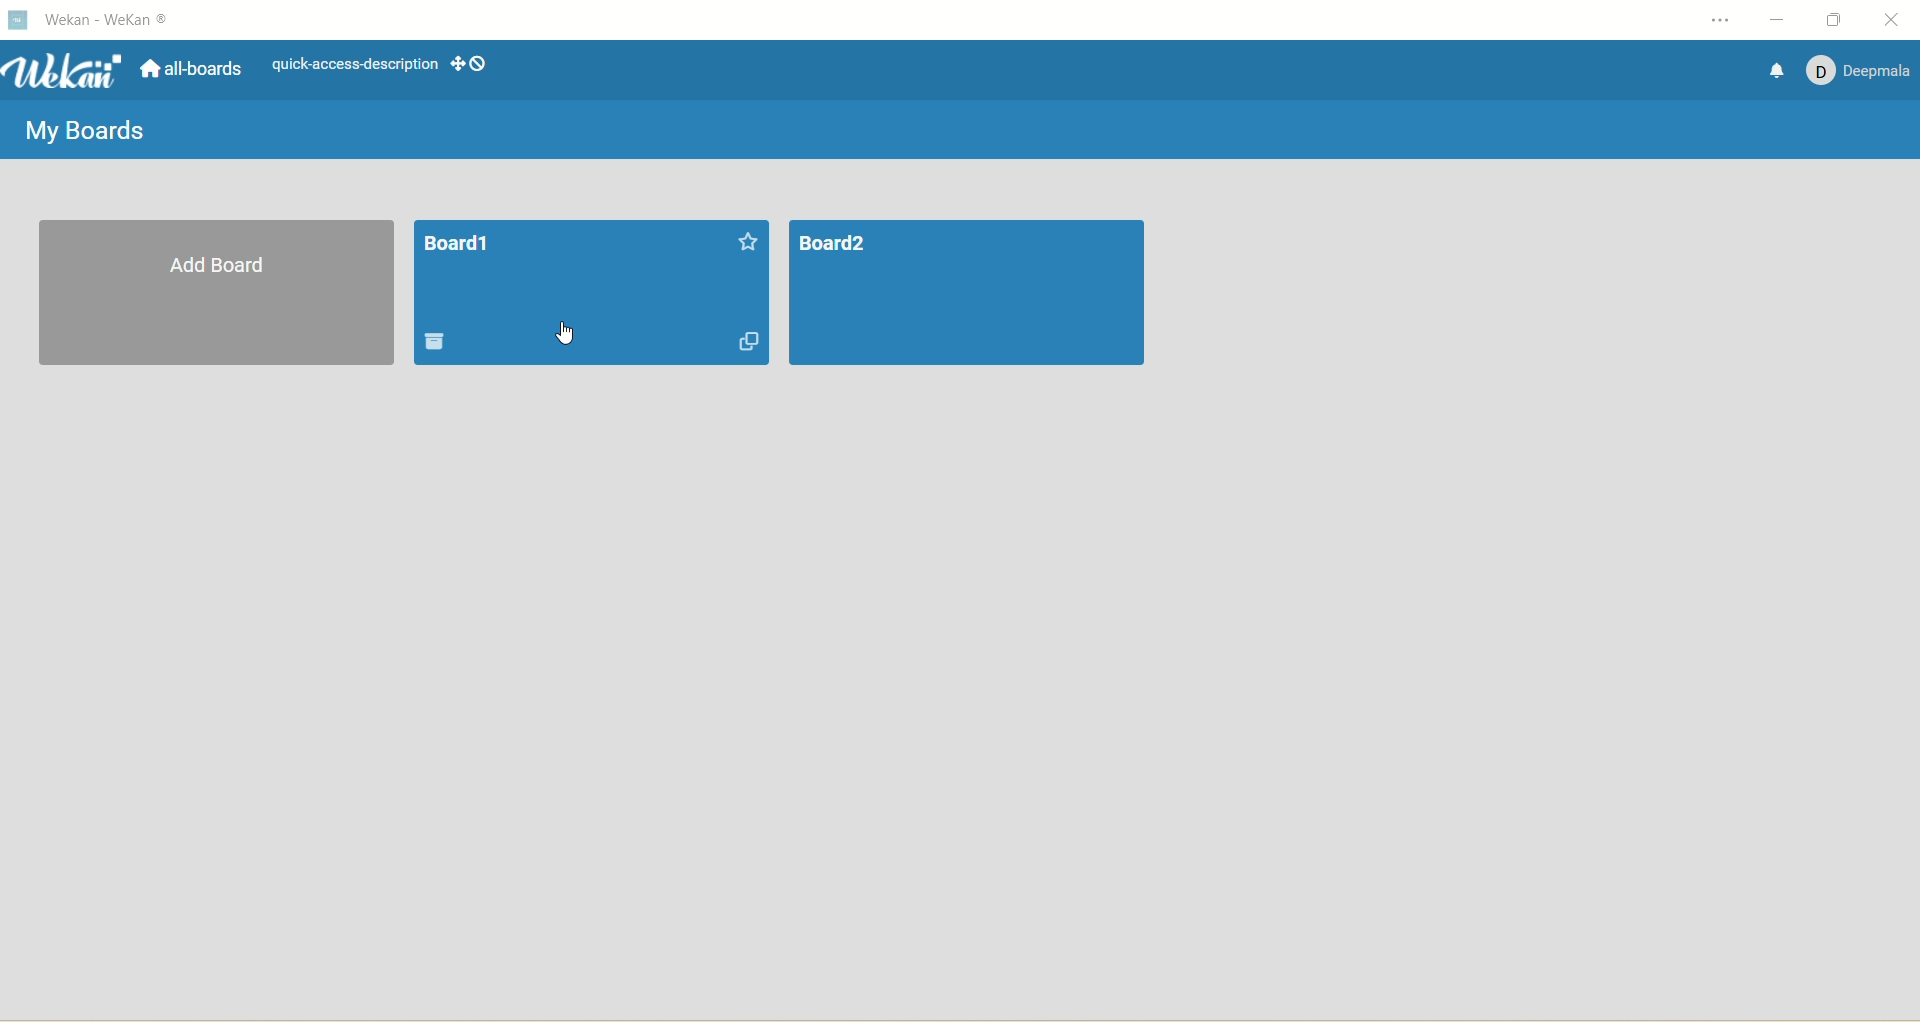 The height and width of the screenshot is (1022, 1920). What do you see at coordinates (1773, 69) in the screenshot?
I see `notification` at bounding box center [1773, 69].